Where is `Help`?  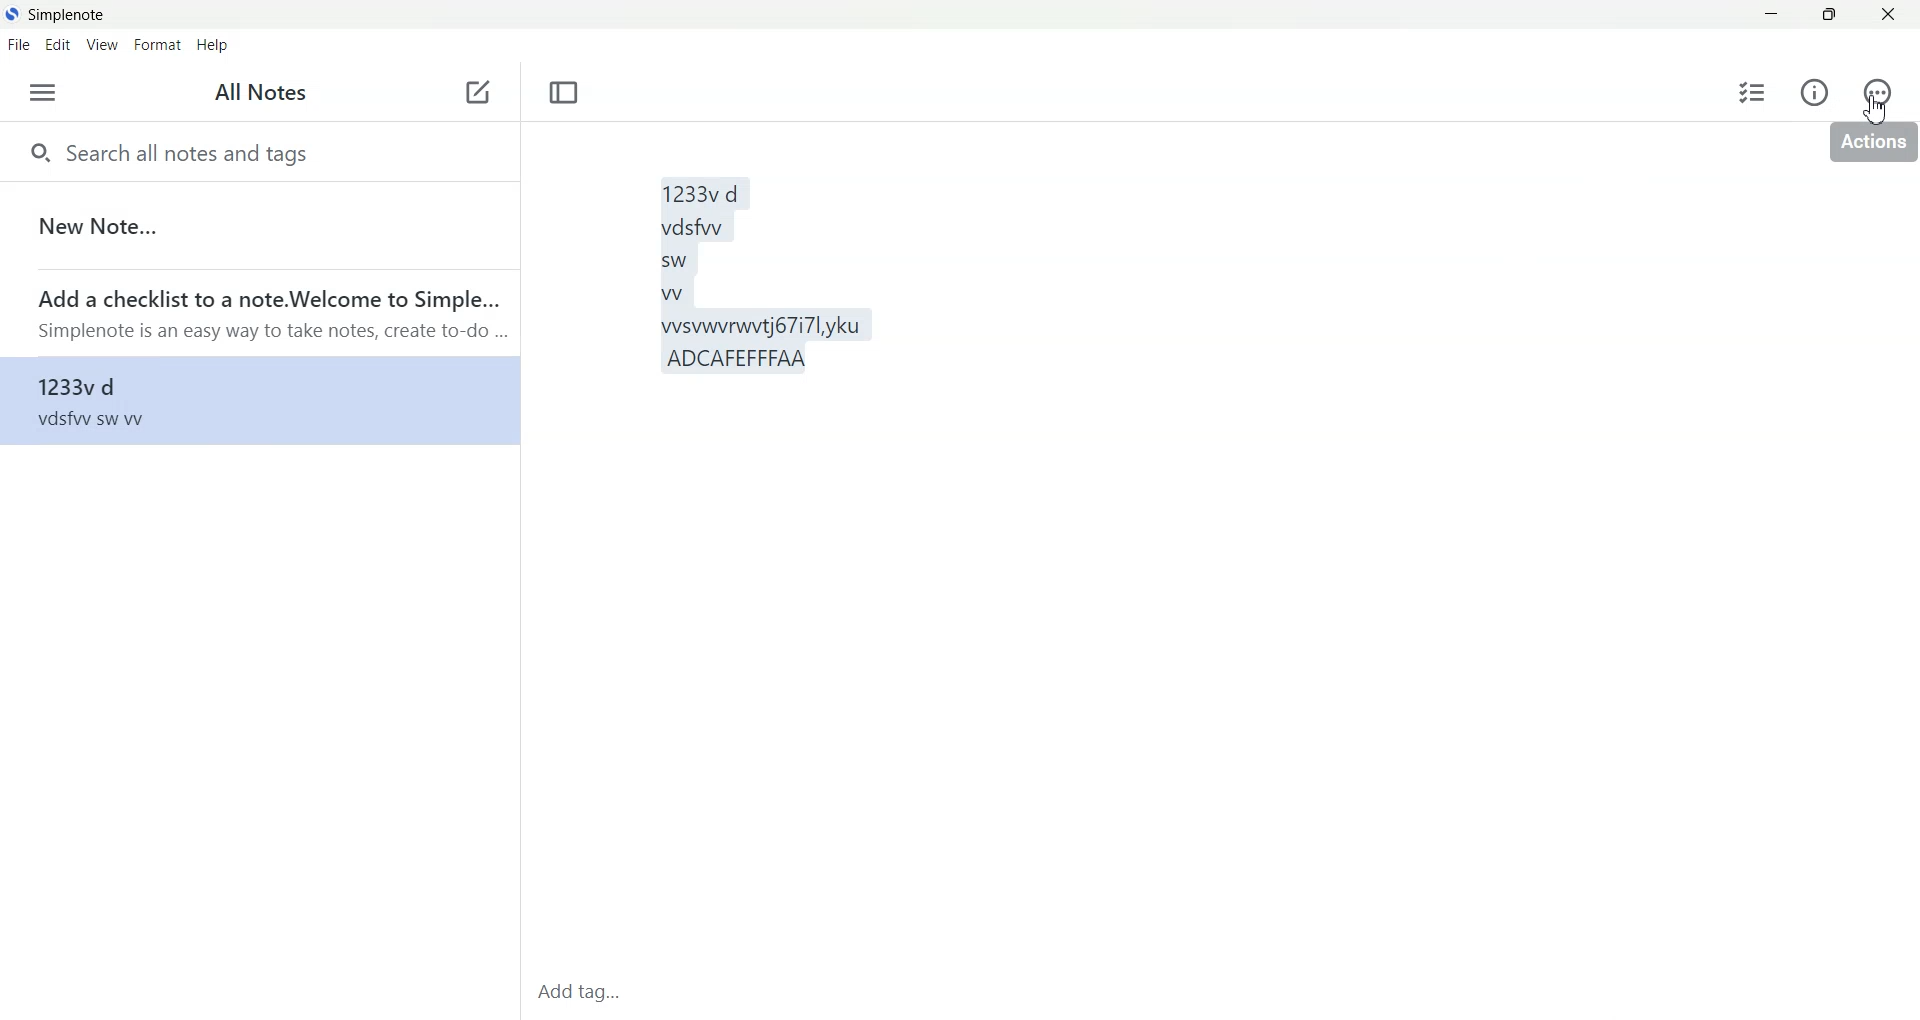 Help is located at coordinates (216, 46).